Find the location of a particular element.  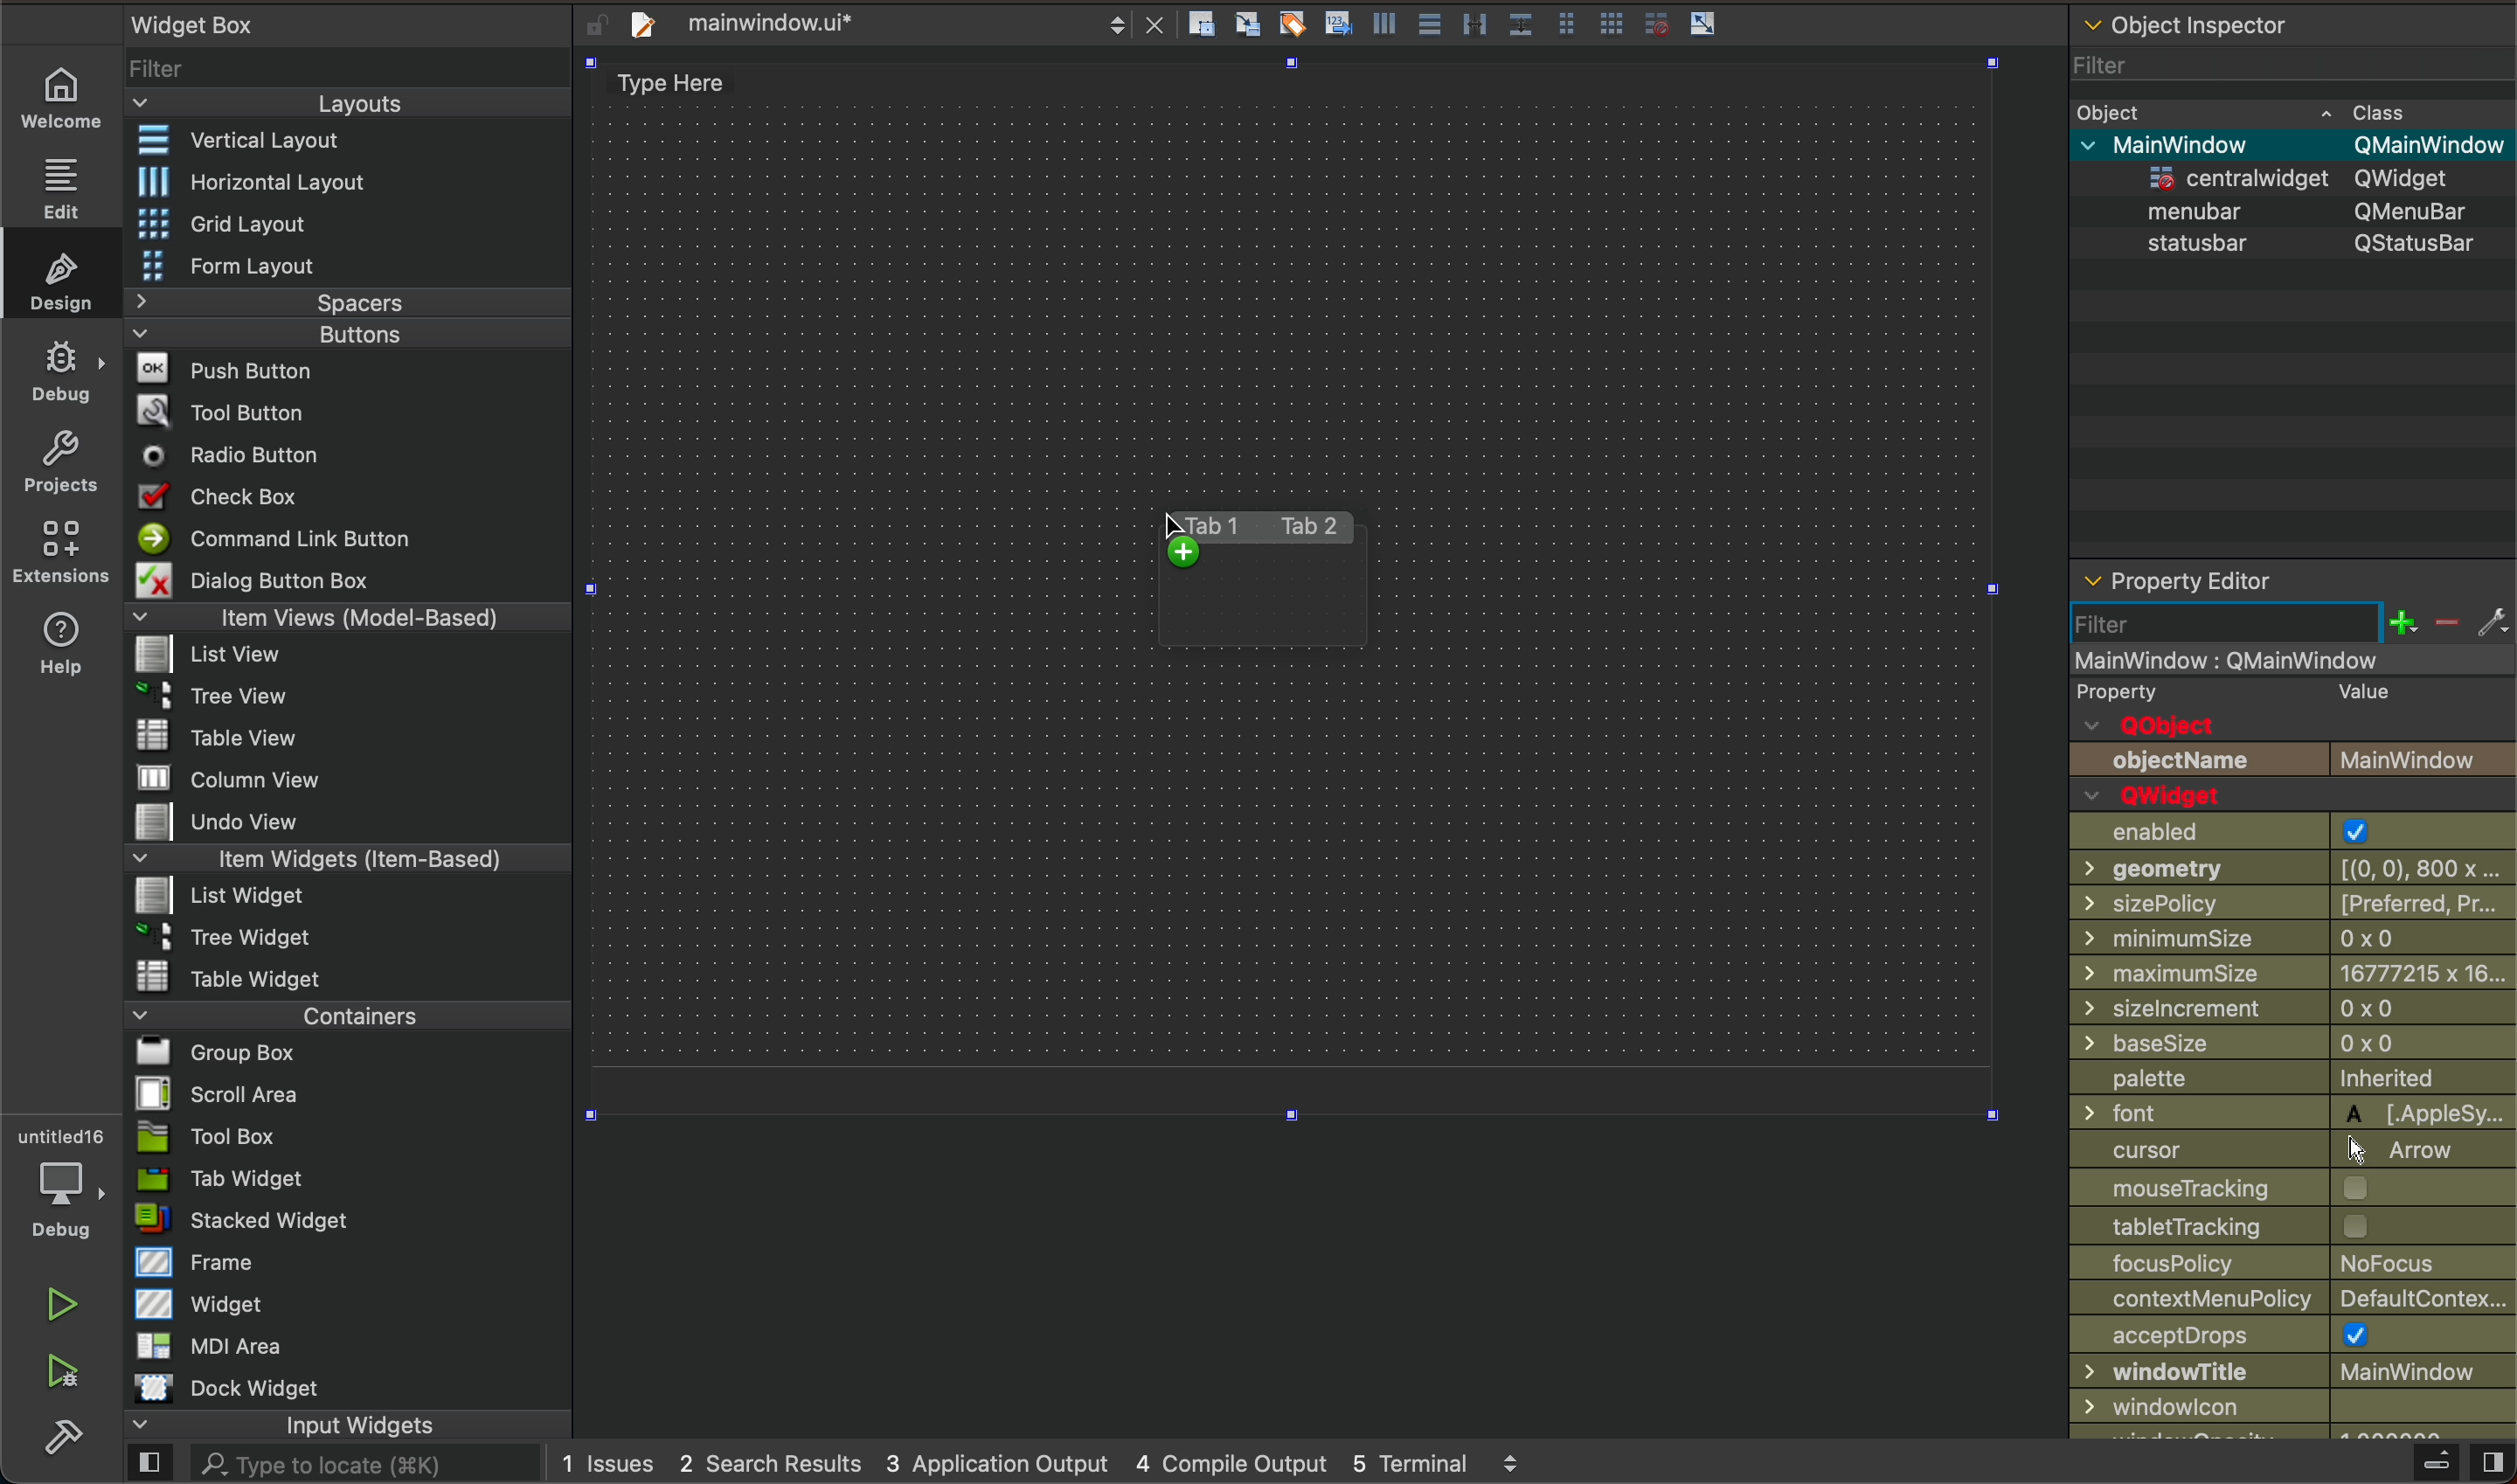

min size is located at coordinates (2295, 940).